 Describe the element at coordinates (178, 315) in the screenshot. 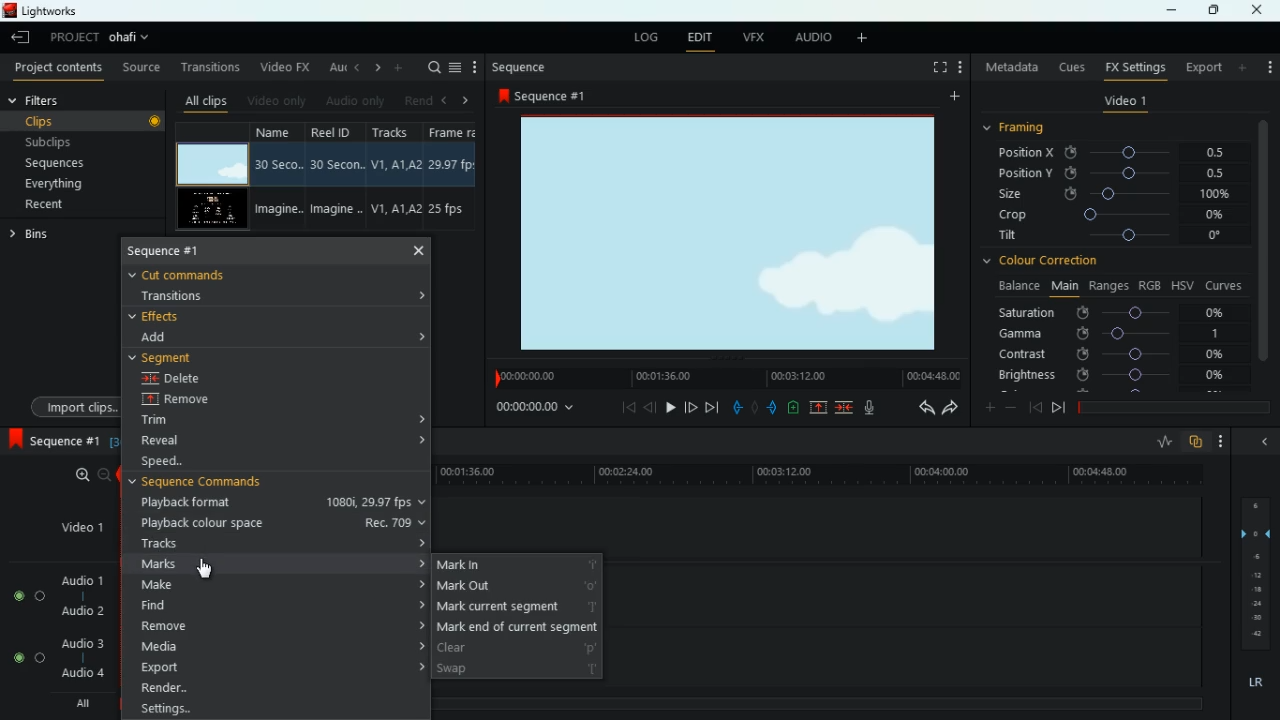

I see `effects` at that location.